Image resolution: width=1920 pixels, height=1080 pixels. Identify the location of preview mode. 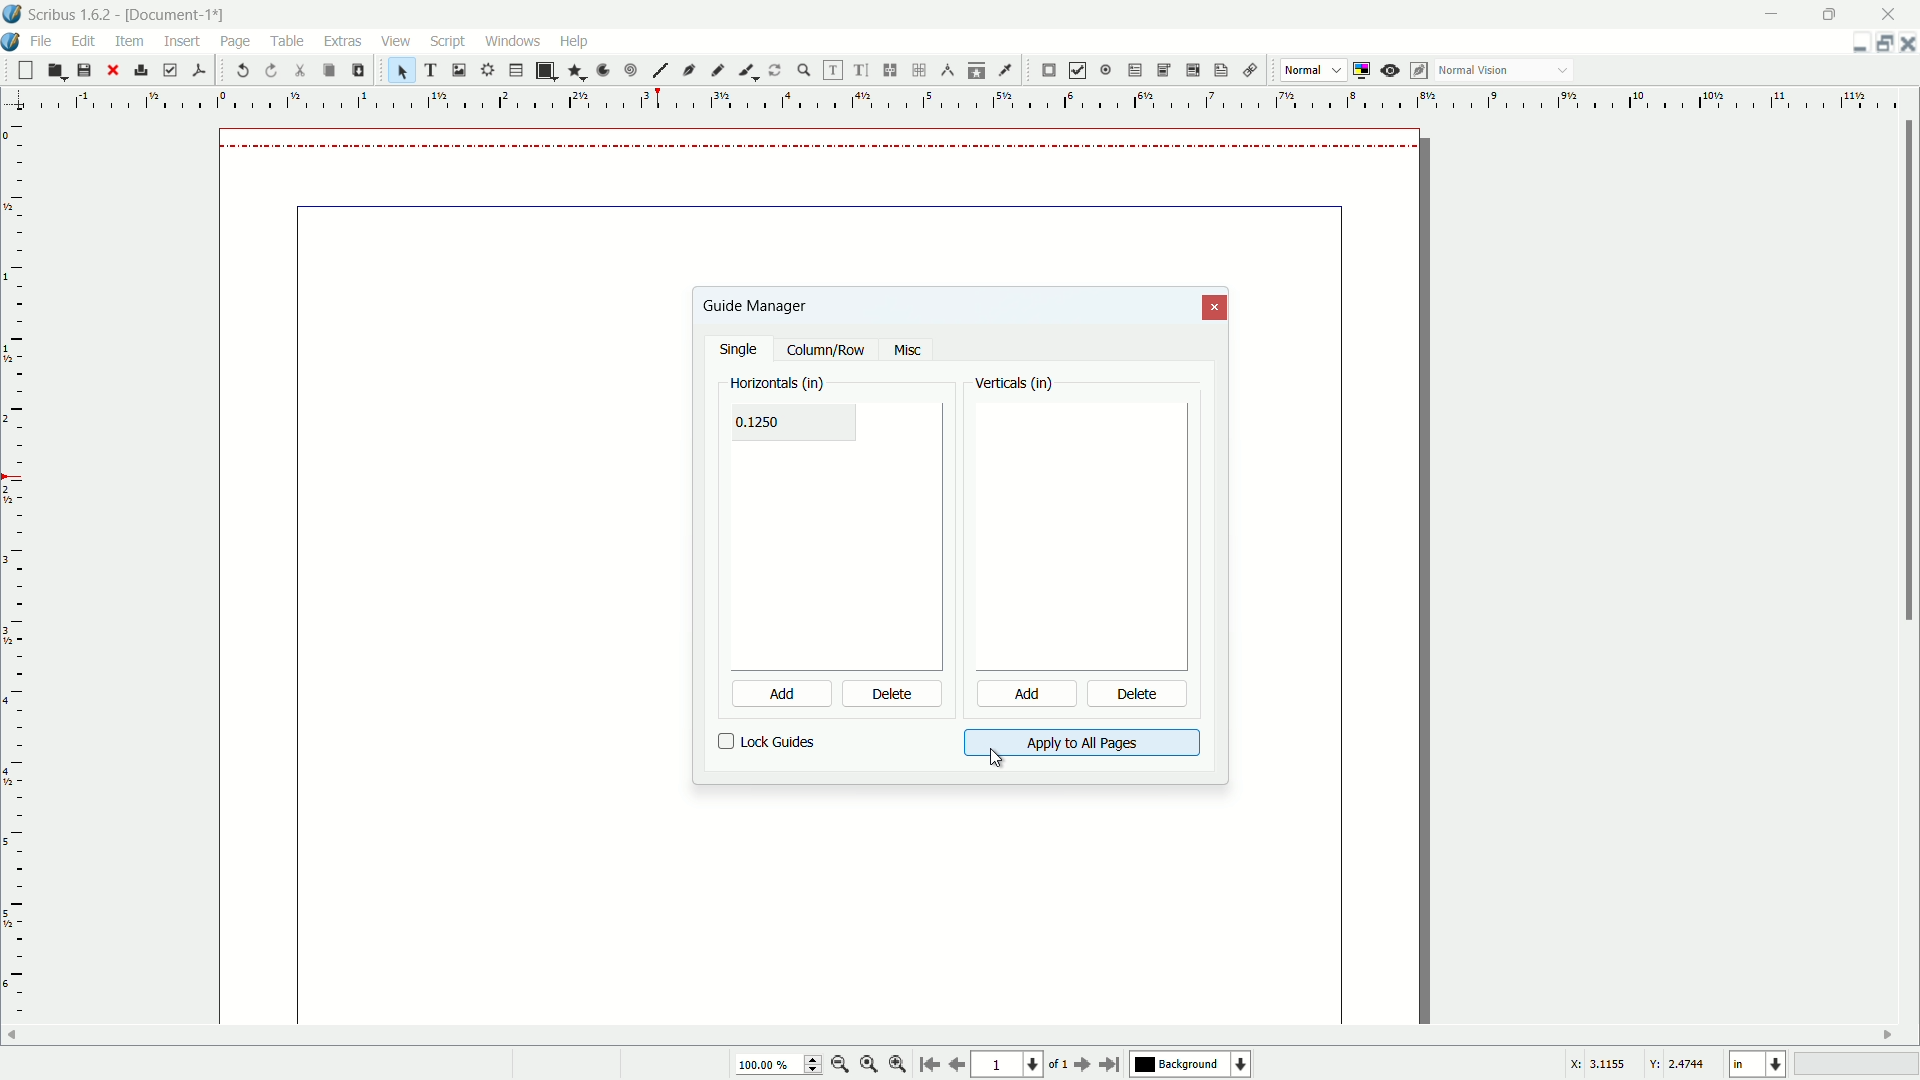
(1392, 70).